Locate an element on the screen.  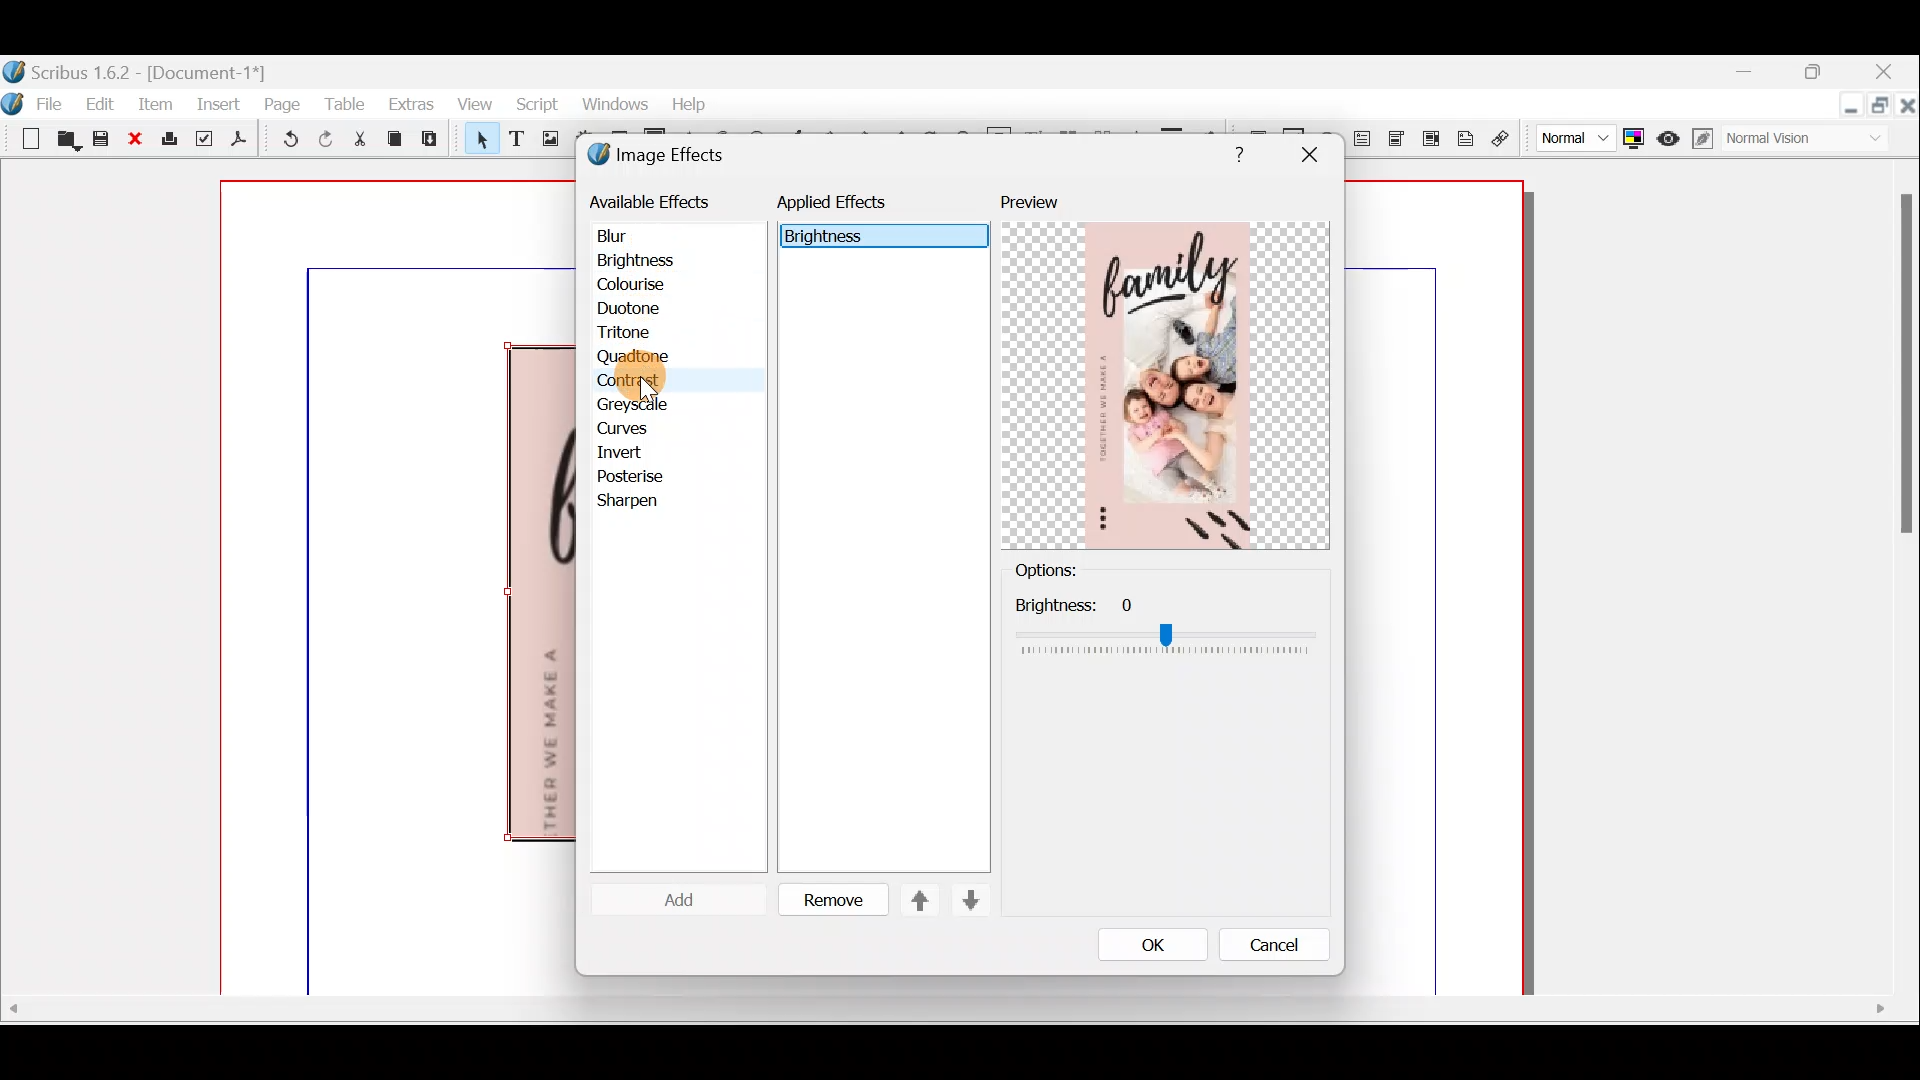
Sharpen is located at coordinates (638, 502).